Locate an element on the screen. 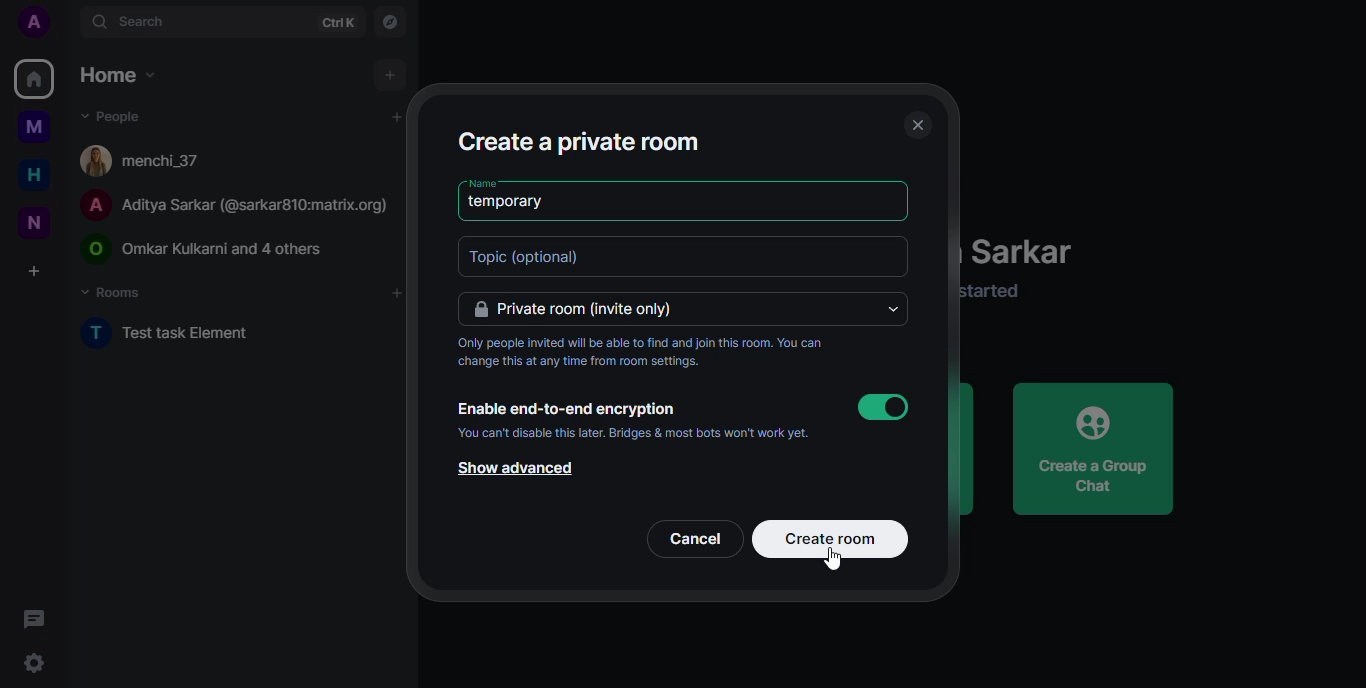 The image size is (1366, 688). create room is located at coordinates (835, 537).